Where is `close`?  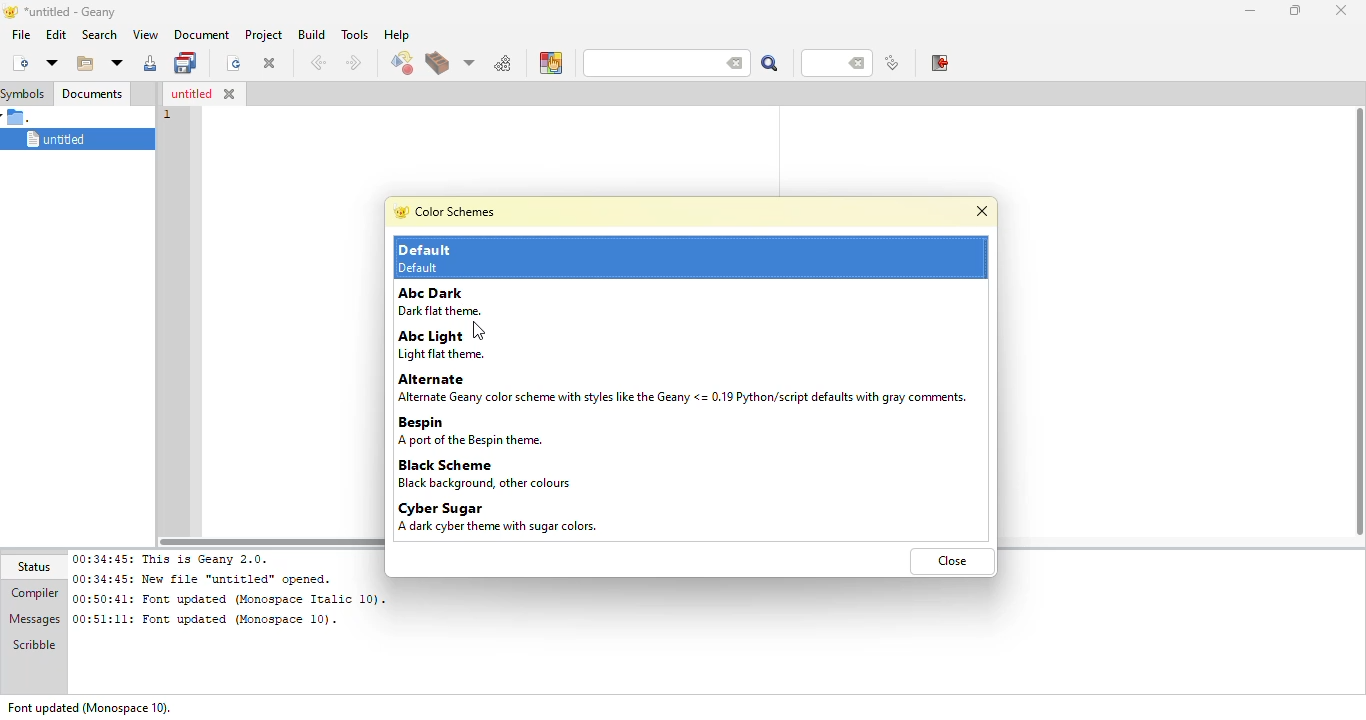 close is located at coordinates (977, 214).